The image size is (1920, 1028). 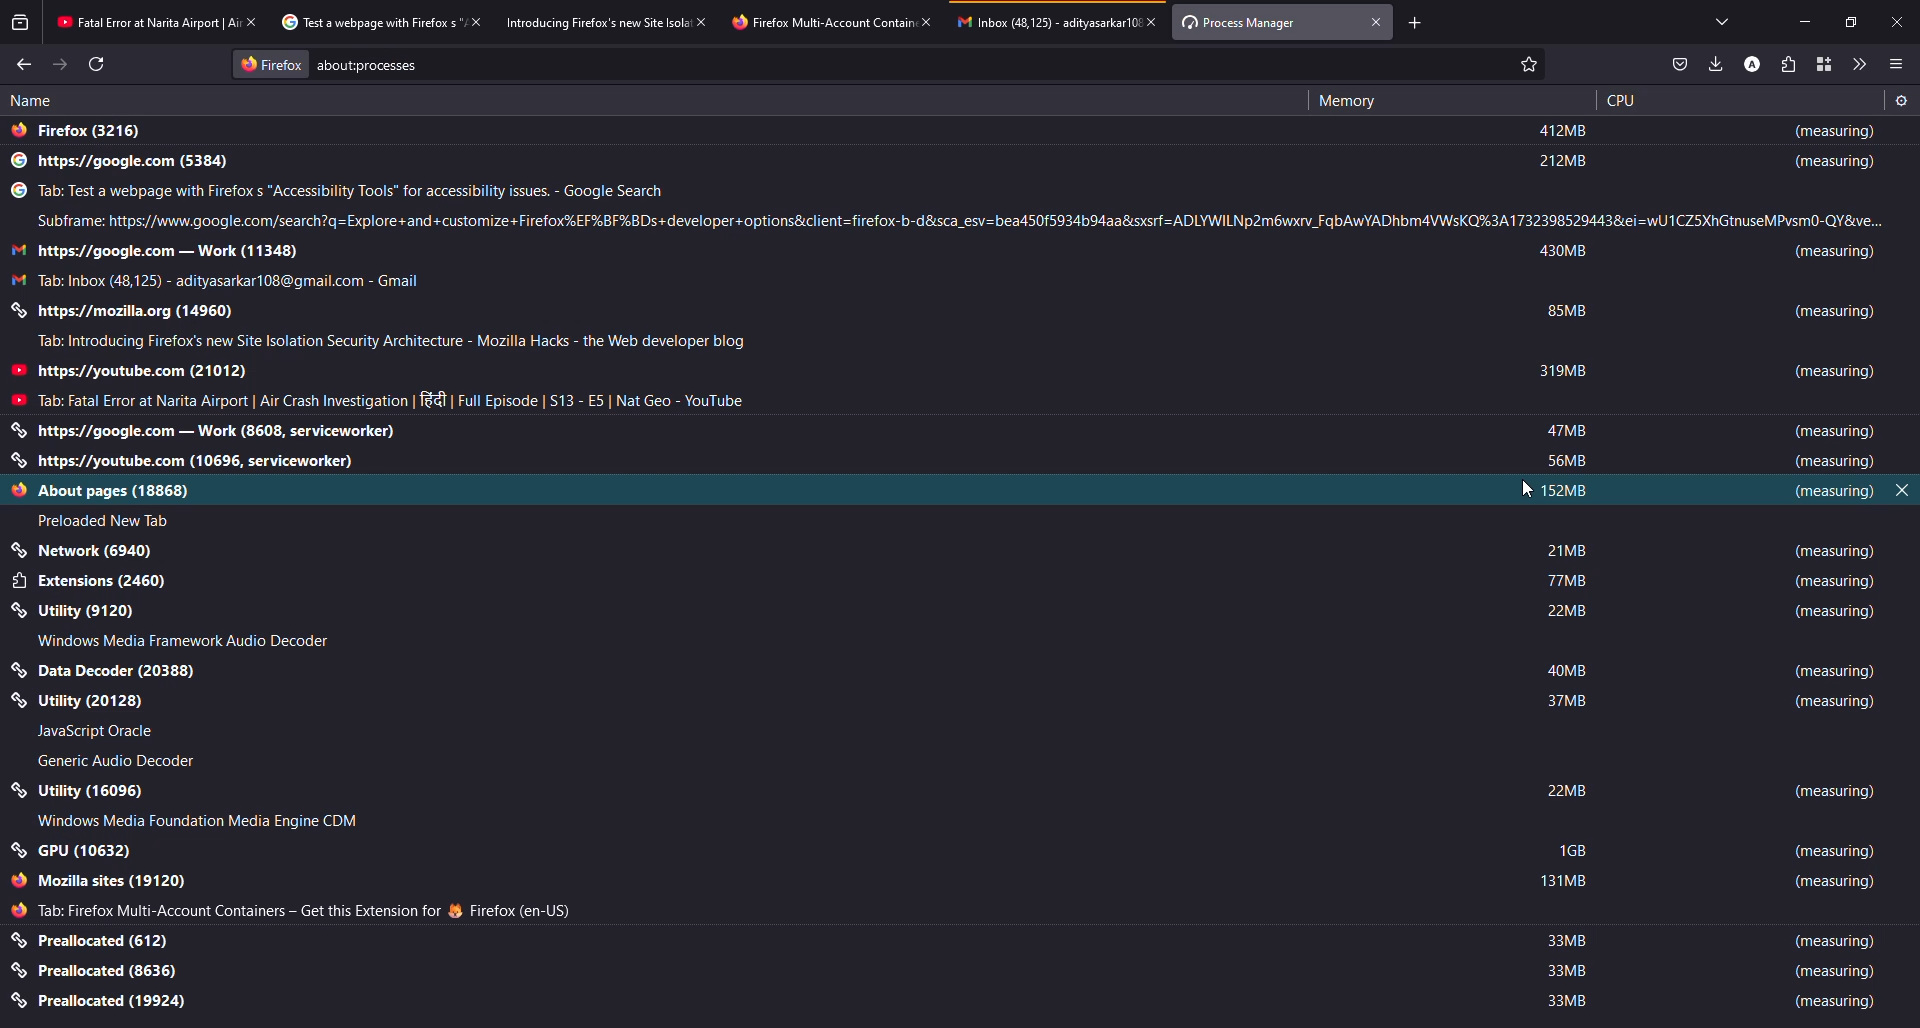 What do you see at coordinates (1528, 65) in the screenshot?
I see `Mark as Favourite` at bounding box center [1528, 65].